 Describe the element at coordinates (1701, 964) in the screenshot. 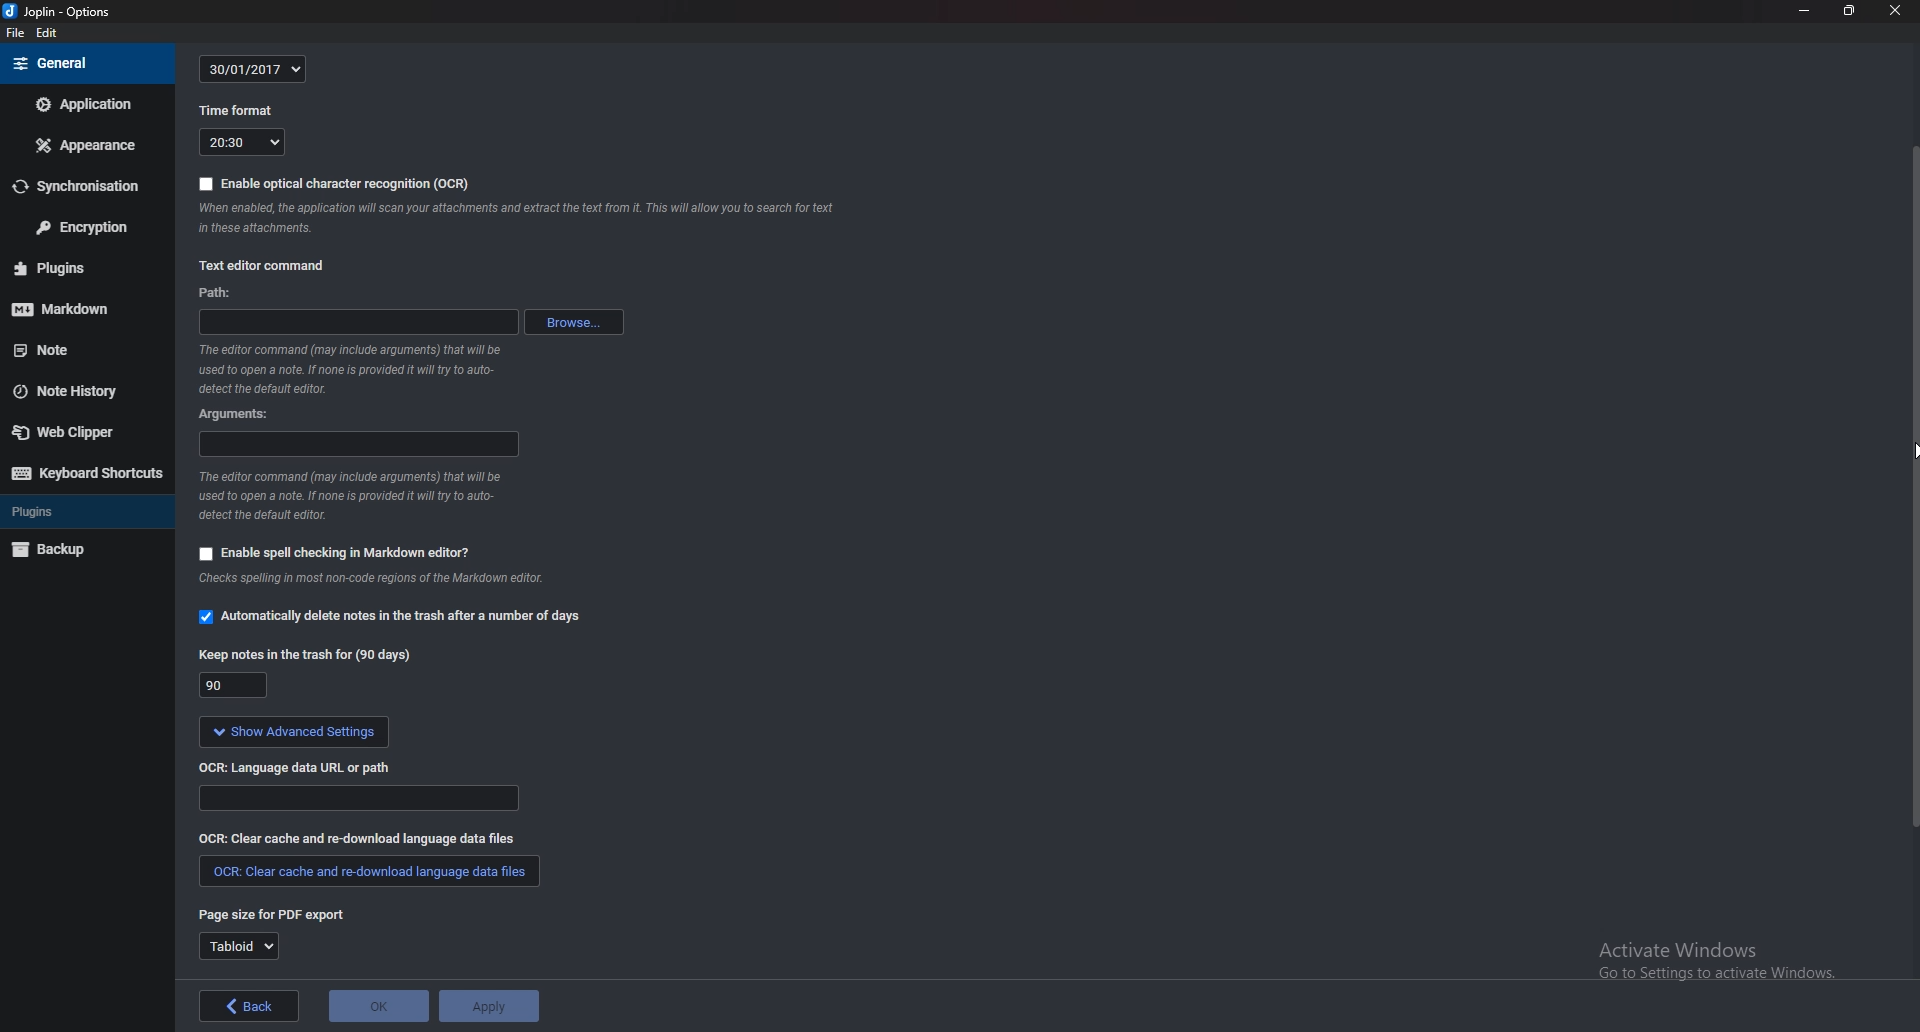

I see `activate windows` at that location.